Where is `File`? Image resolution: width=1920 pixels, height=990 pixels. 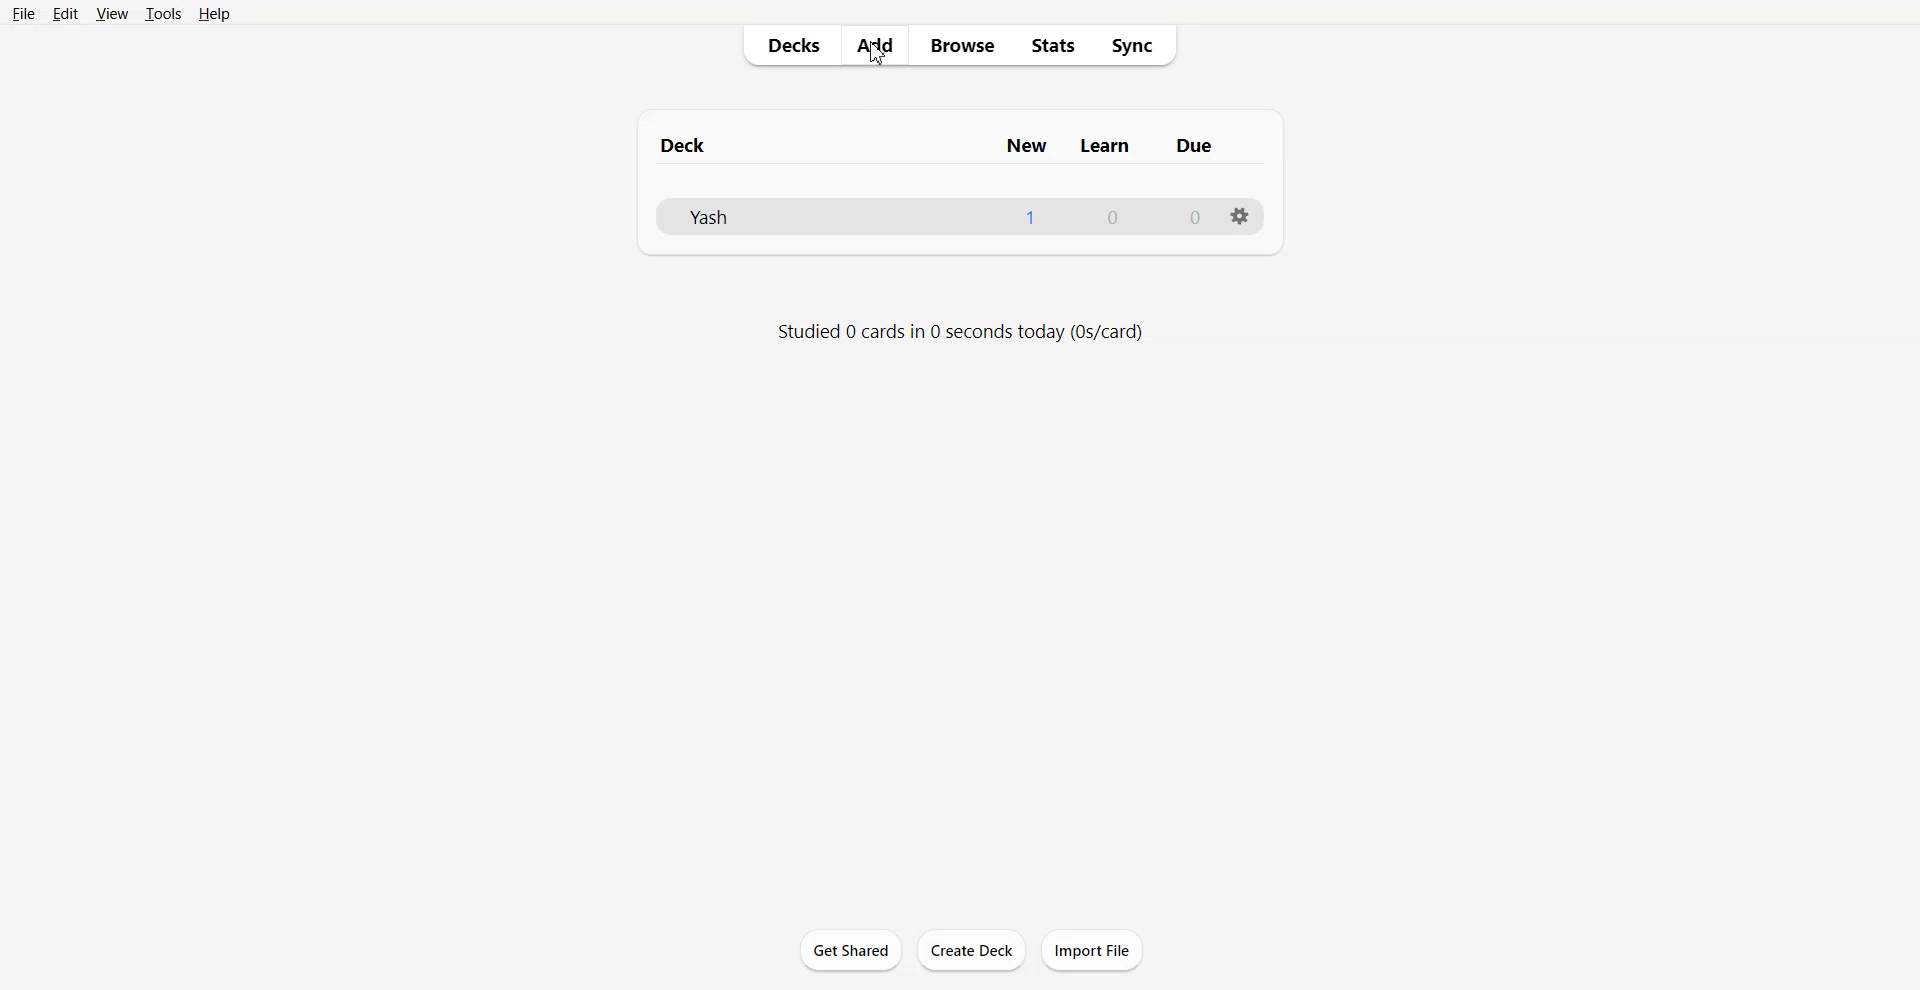
File is located at coordinates (24, 15).